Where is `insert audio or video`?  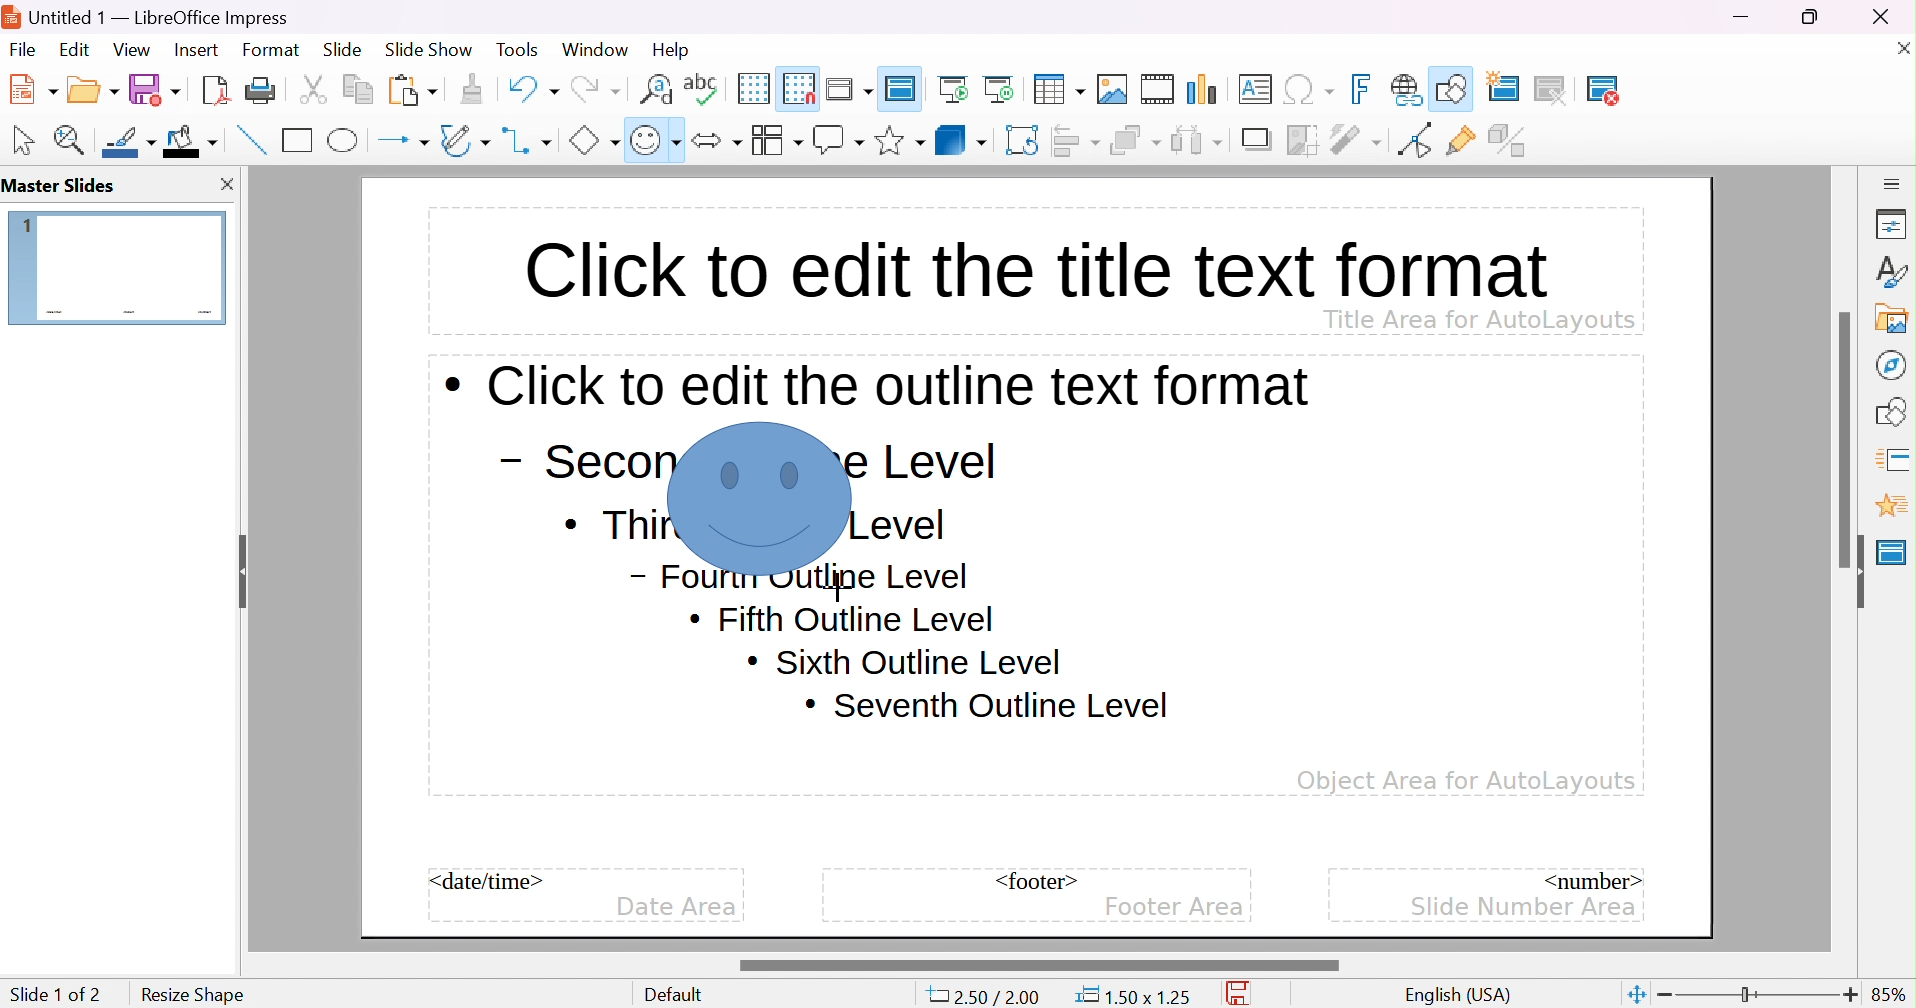
insert audio or video is located at coordinates (1156, 89).